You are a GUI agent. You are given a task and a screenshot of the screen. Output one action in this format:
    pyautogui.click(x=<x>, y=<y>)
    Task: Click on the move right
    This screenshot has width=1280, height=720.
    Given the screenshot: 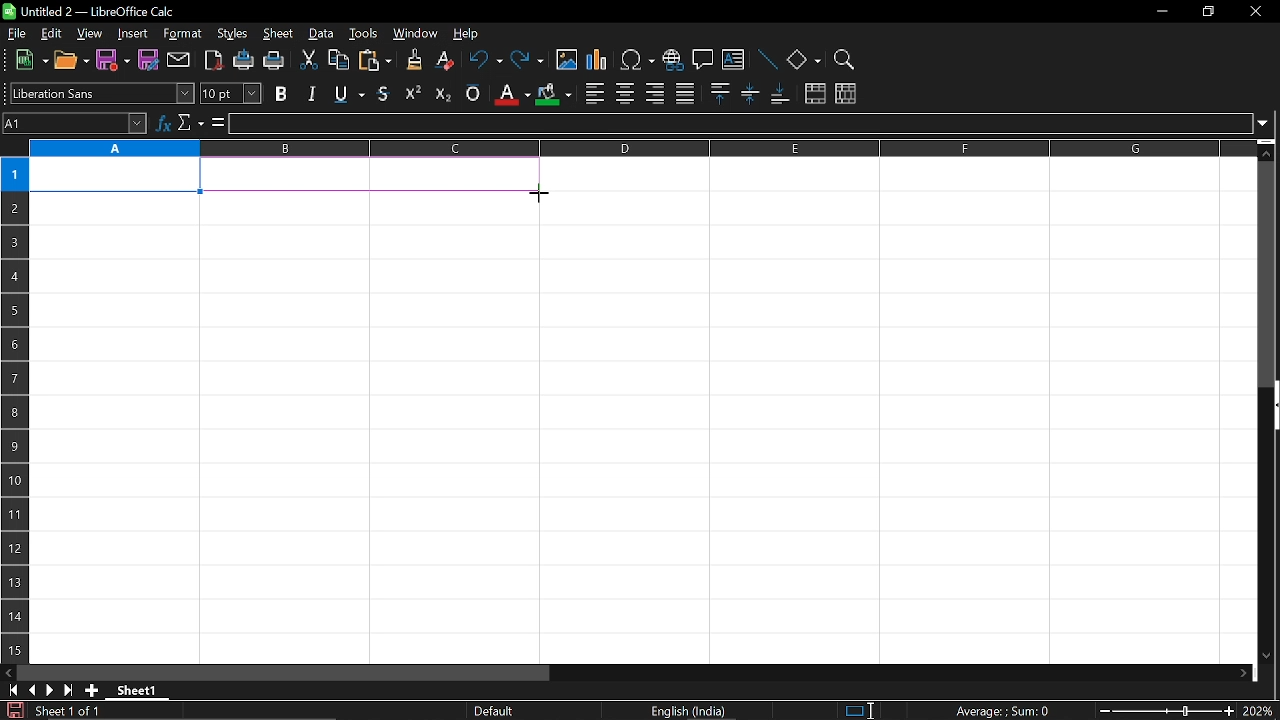 What is the action you would take?
    pyautogui.click(x=1245, y=672)
    